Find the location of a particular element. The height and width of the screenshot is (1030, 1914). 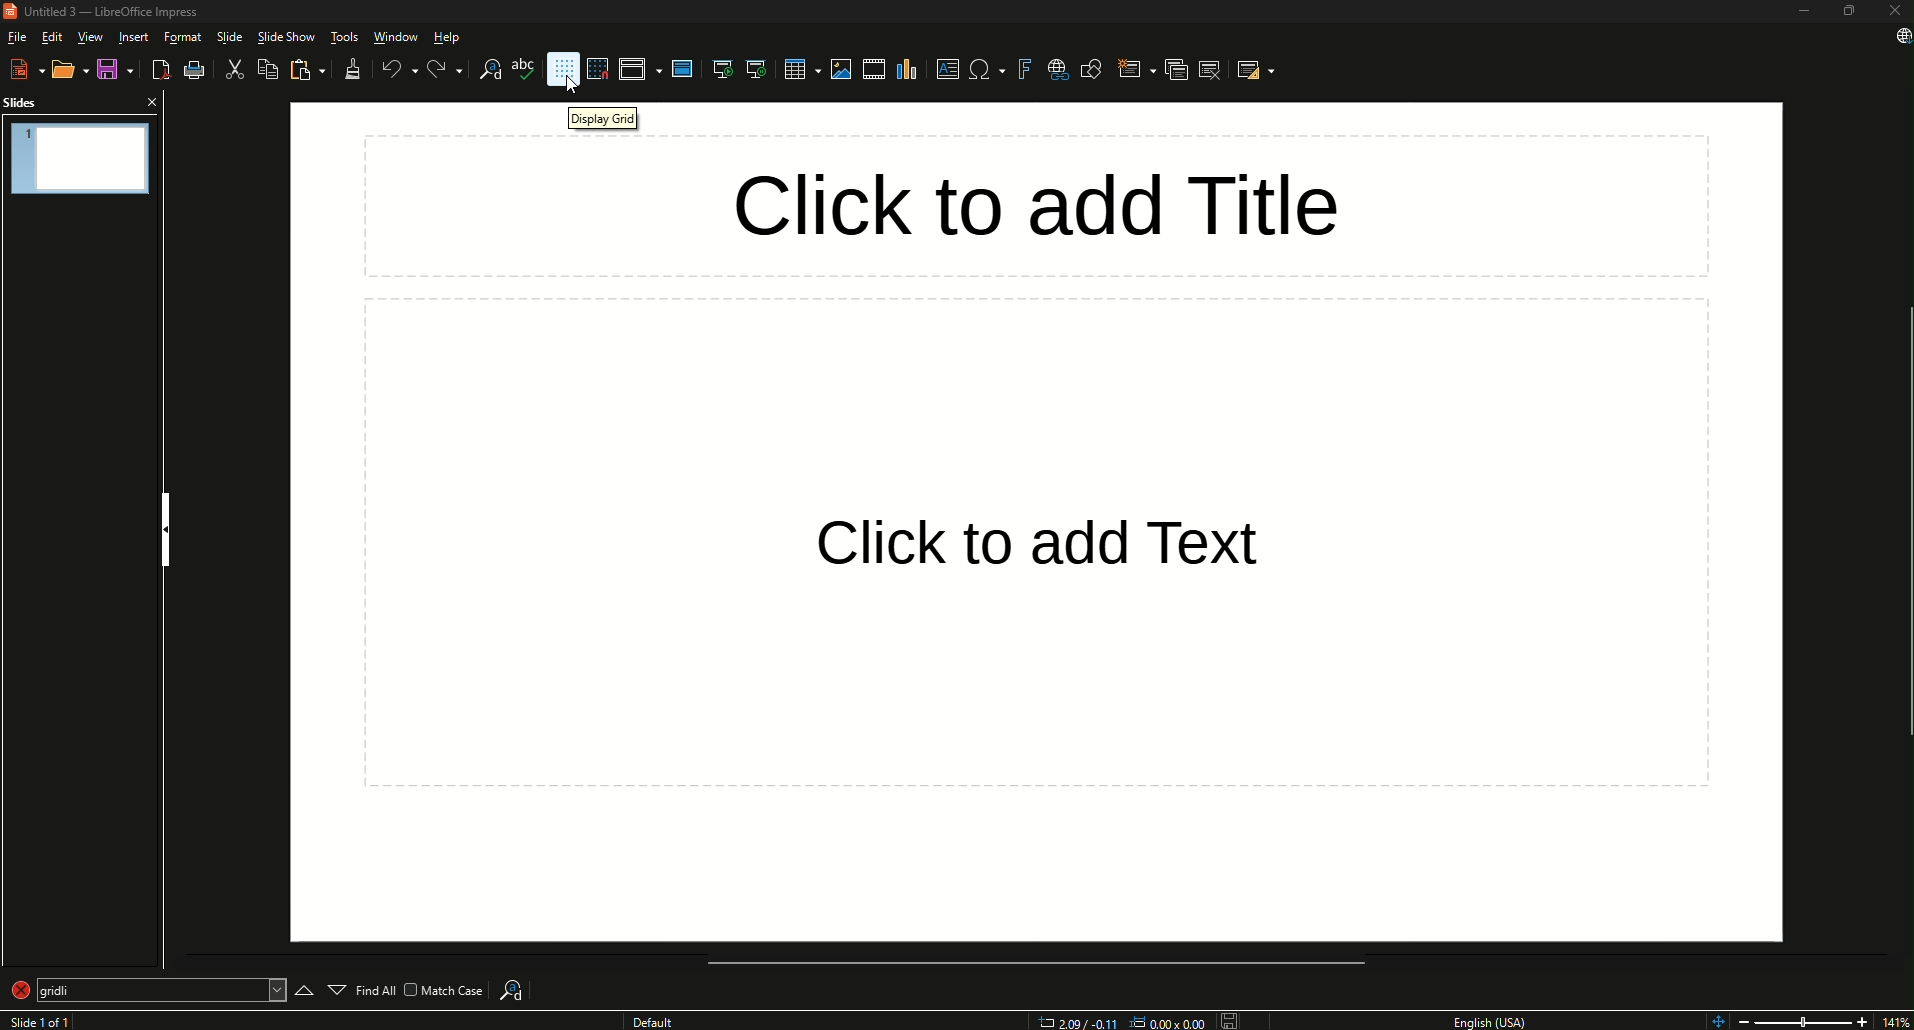

Redo is located at coordinates (437, 71).